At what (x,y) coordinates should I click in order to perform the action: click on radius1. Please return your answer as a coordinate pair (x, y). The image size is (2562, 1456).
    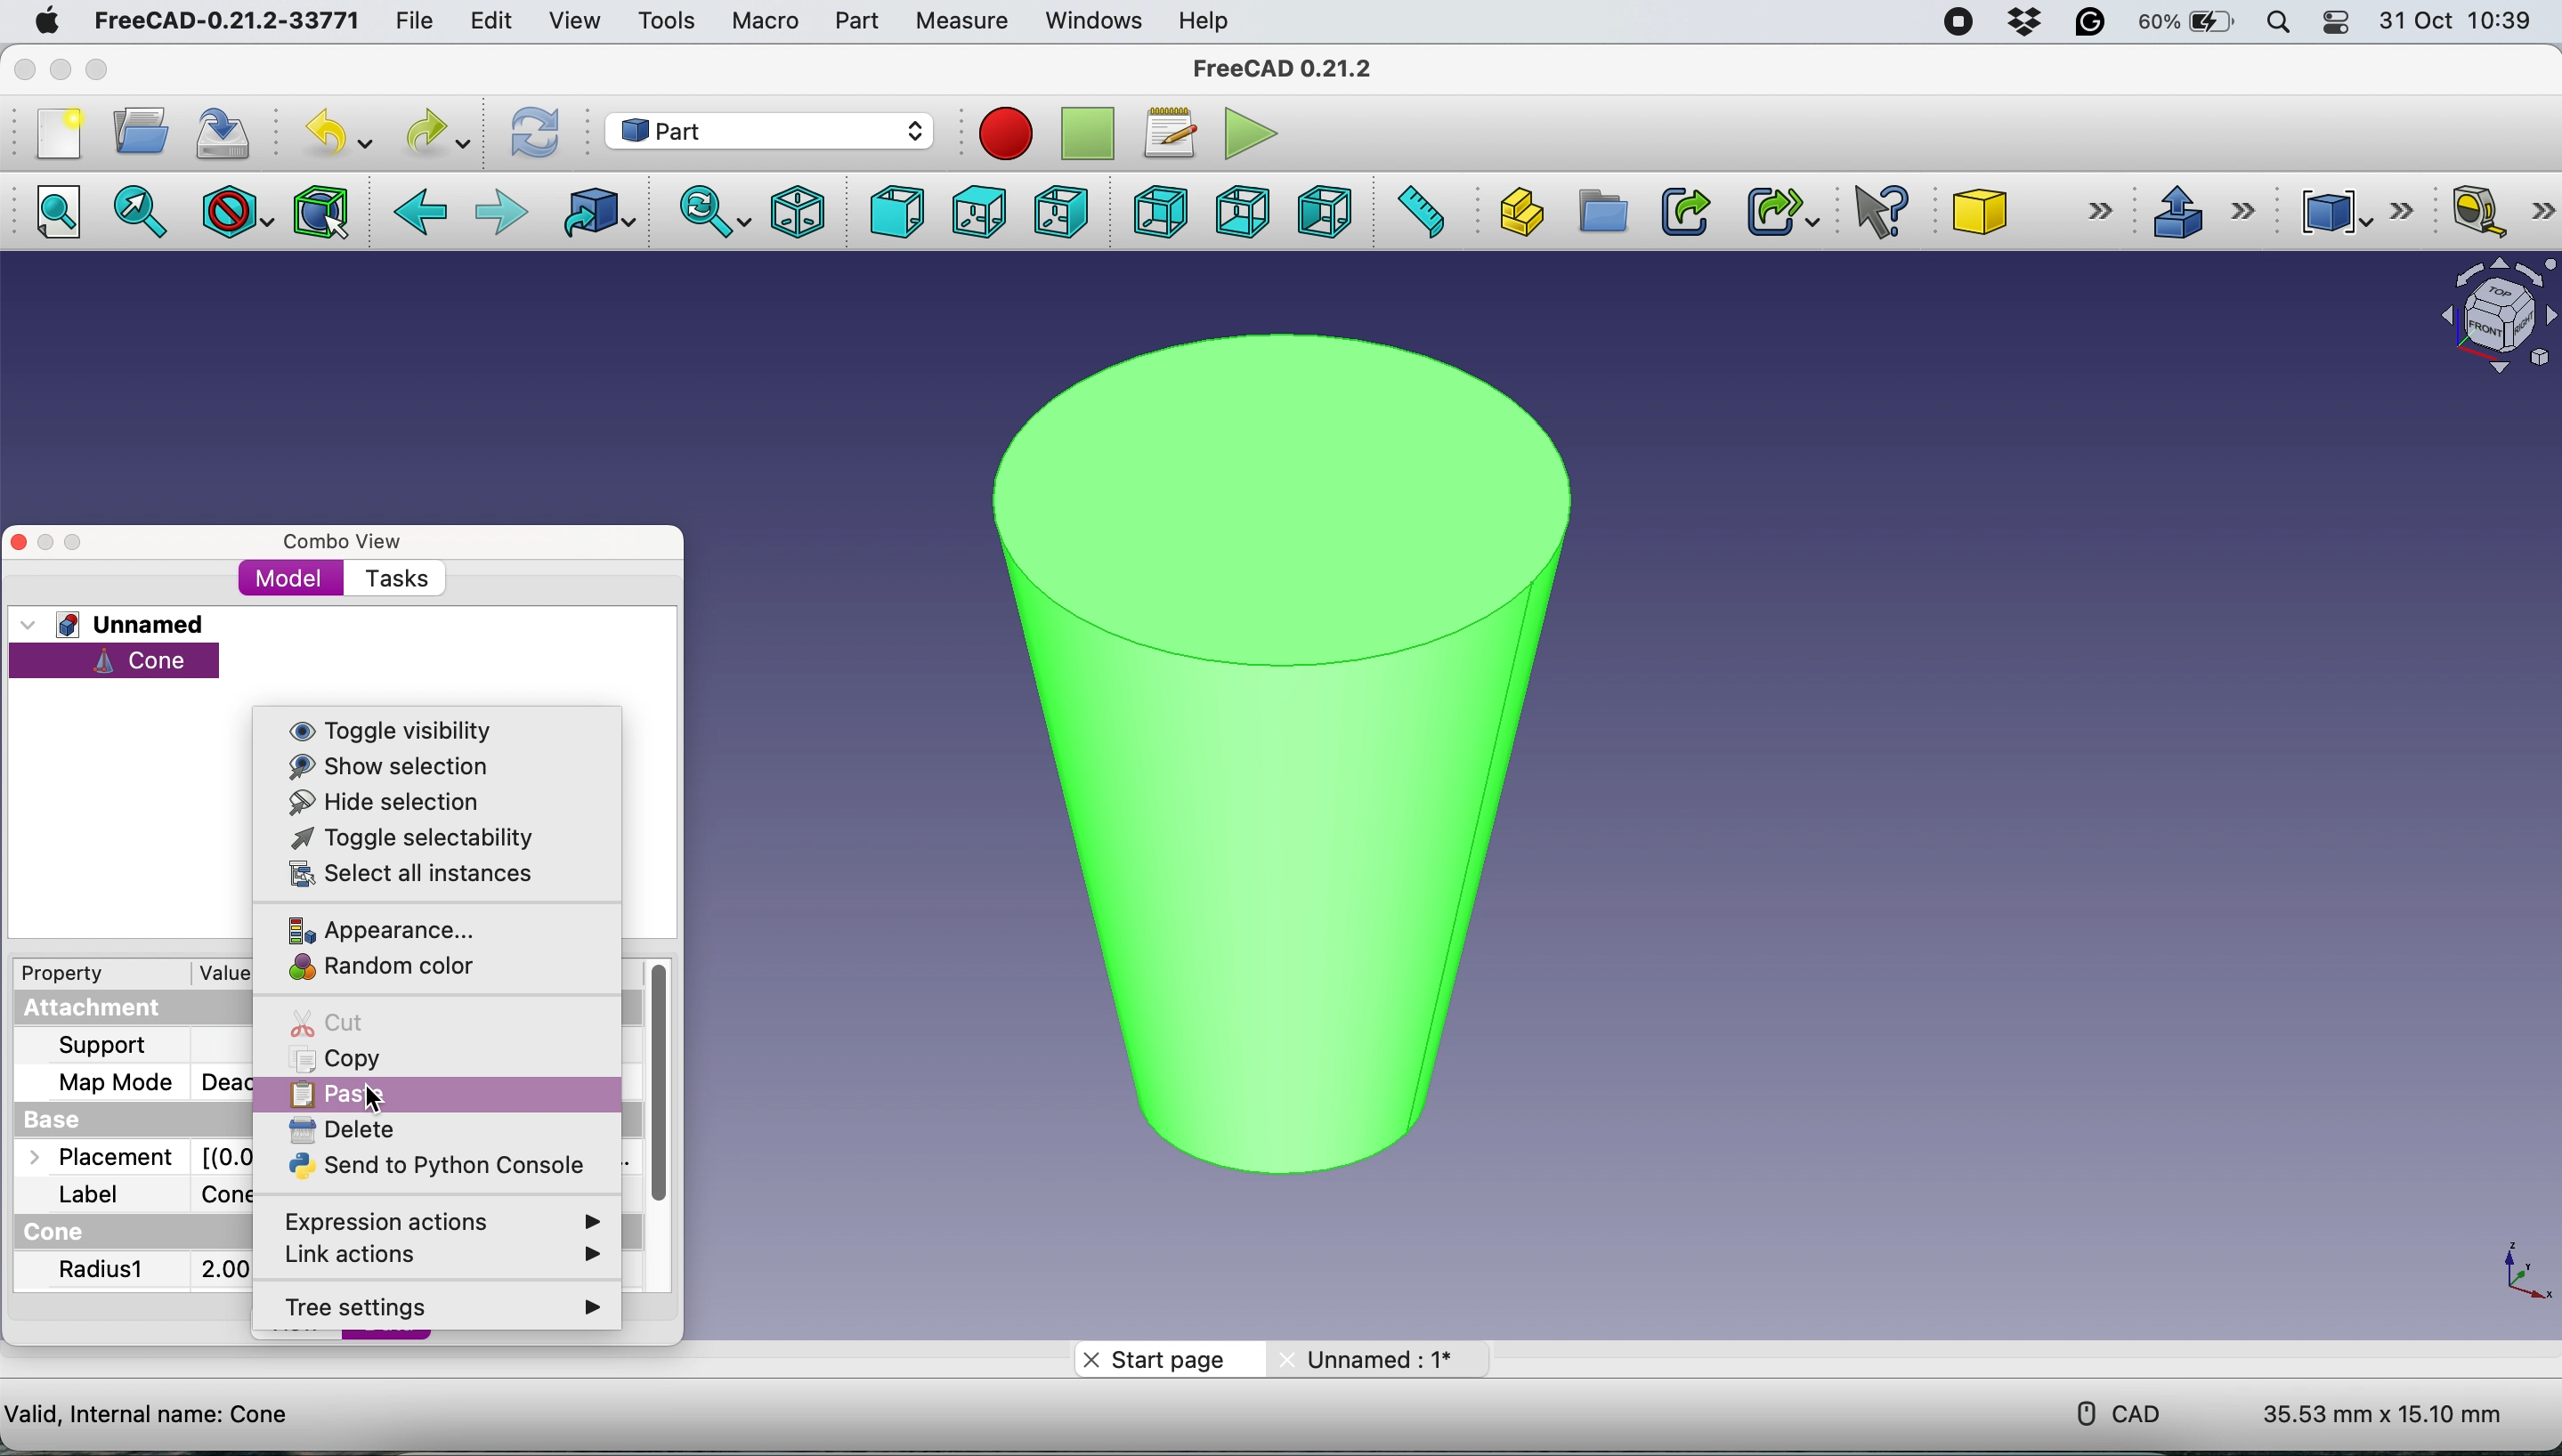
    Looking at the image, I should click on (104, 1273).